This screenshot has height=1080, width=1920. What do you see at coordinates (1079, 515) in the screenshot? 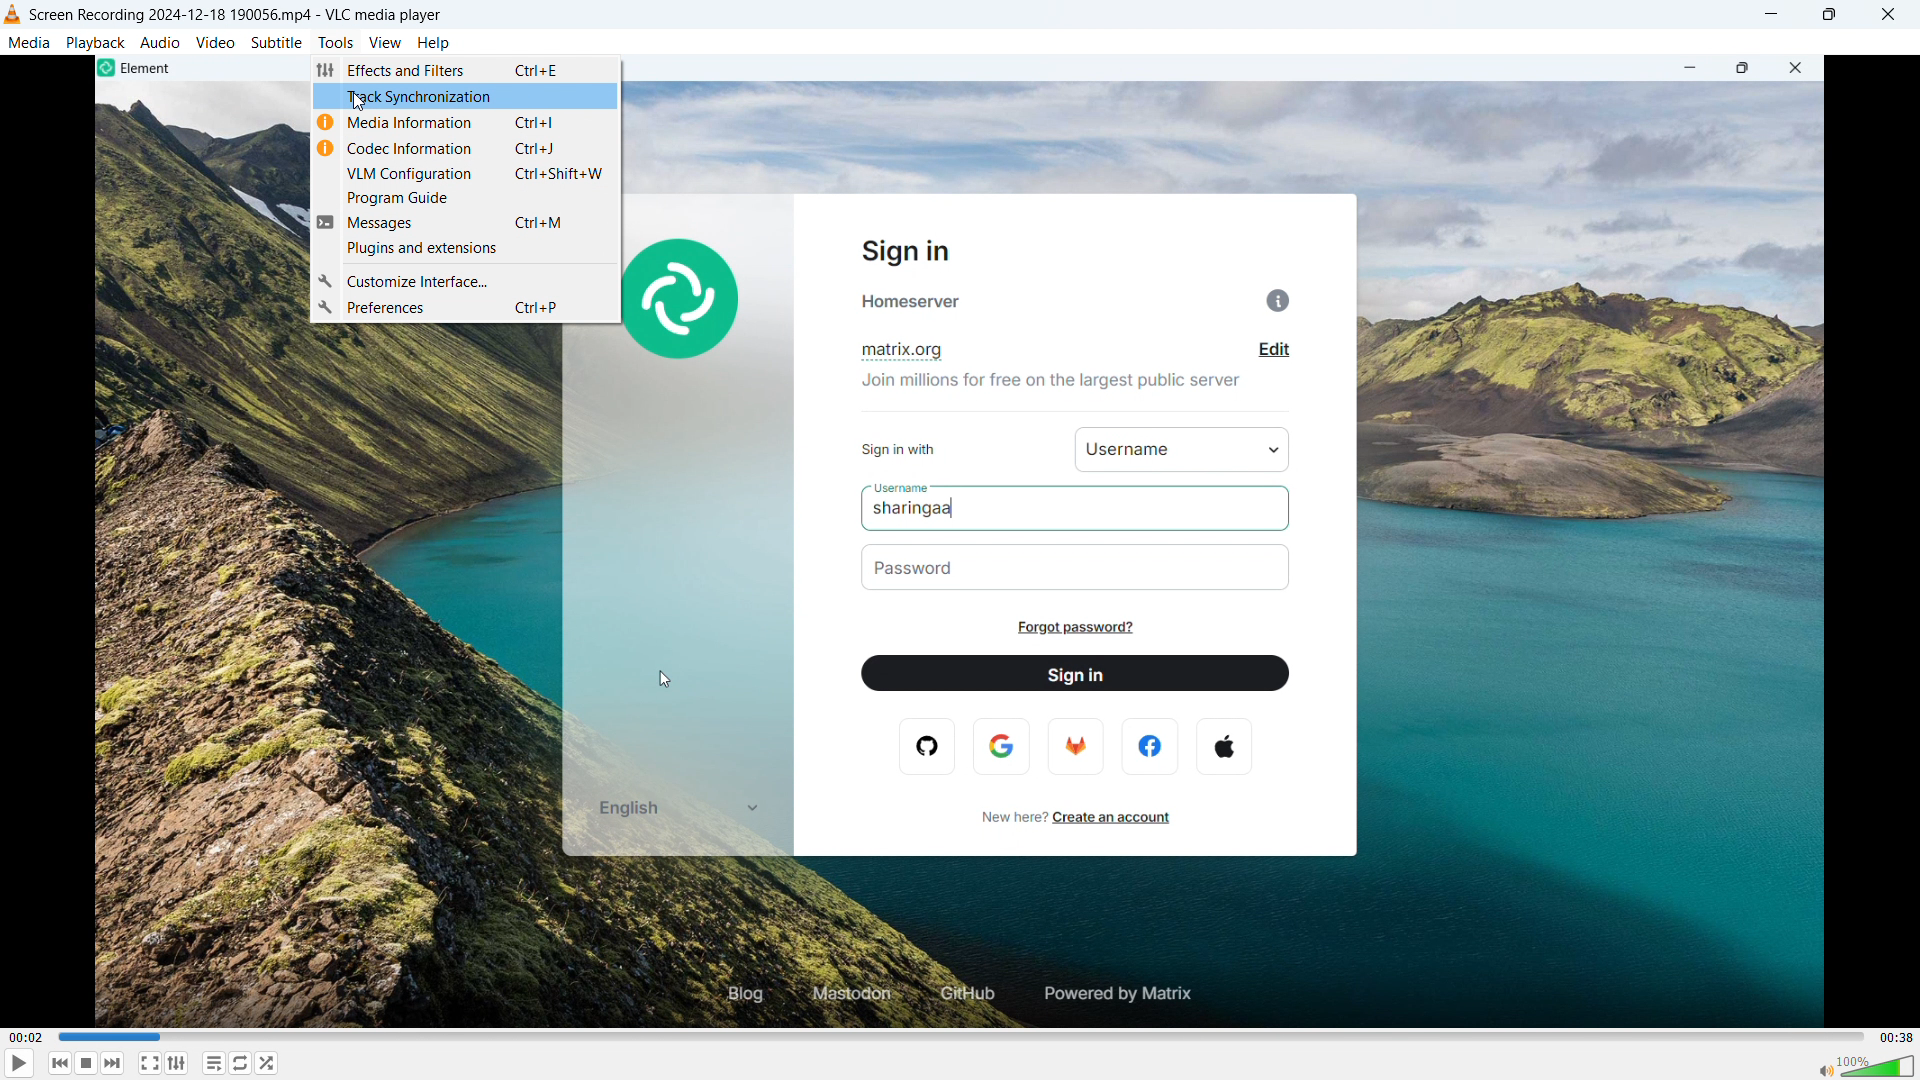
I see `sharingaa` at bounding box center [1079, 515].